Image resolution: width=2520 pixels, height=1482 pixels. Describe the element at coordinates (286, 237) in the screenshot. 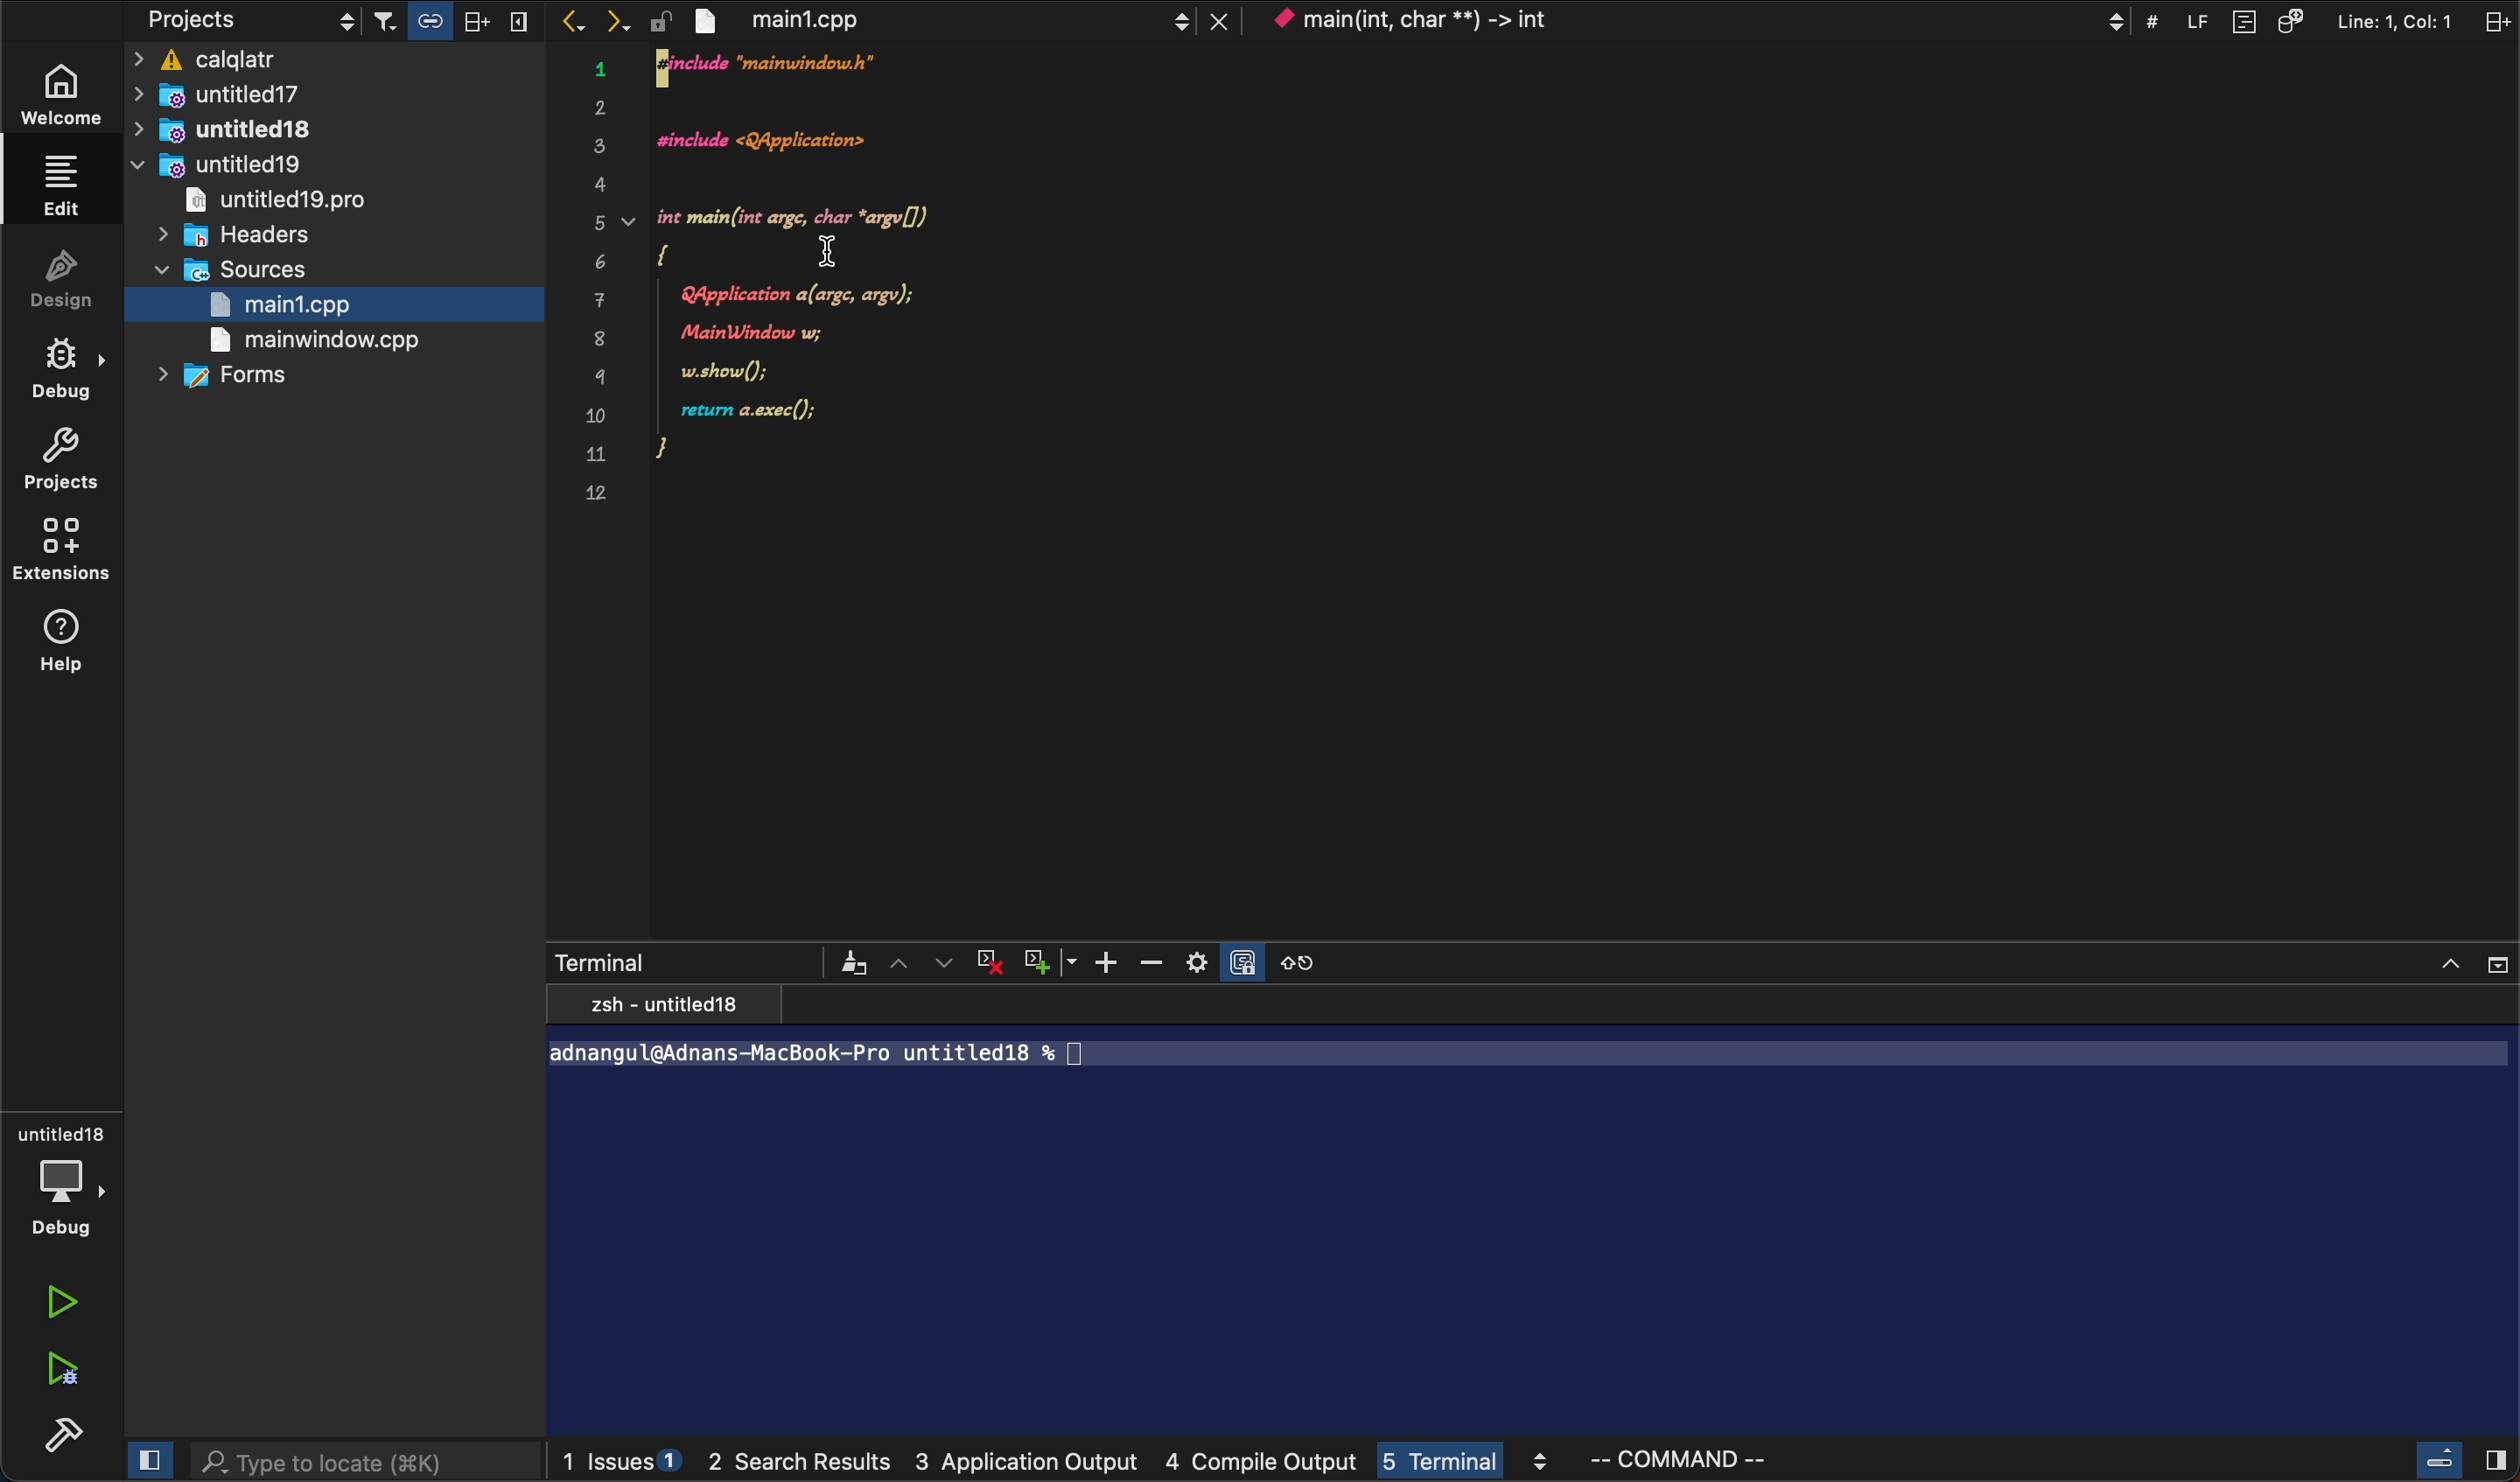

I see `headers` at that location.